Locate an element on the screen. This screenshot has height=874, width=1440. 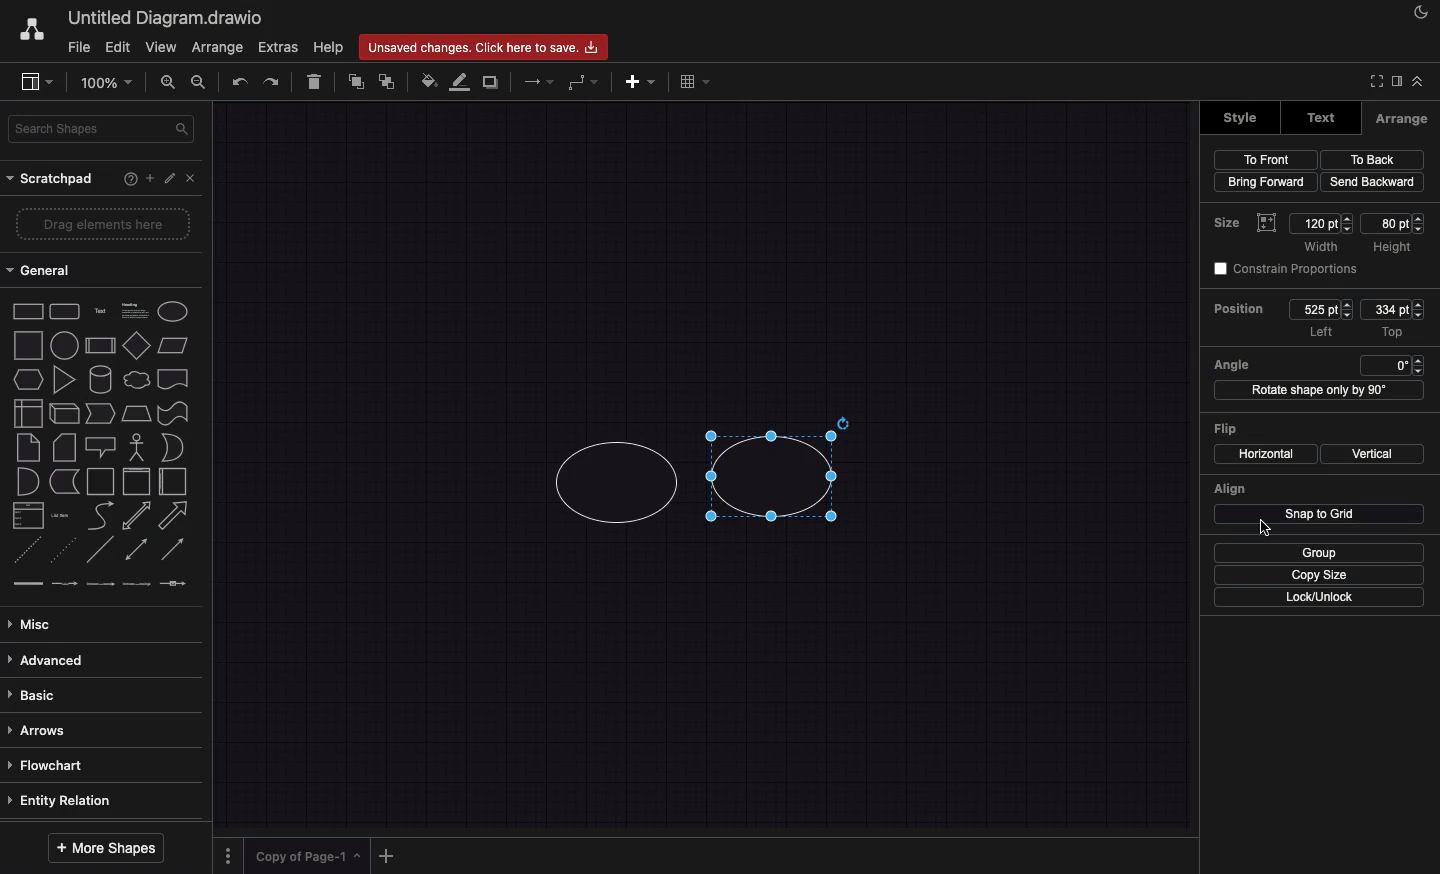
actor is located at coordinates (136, 447).